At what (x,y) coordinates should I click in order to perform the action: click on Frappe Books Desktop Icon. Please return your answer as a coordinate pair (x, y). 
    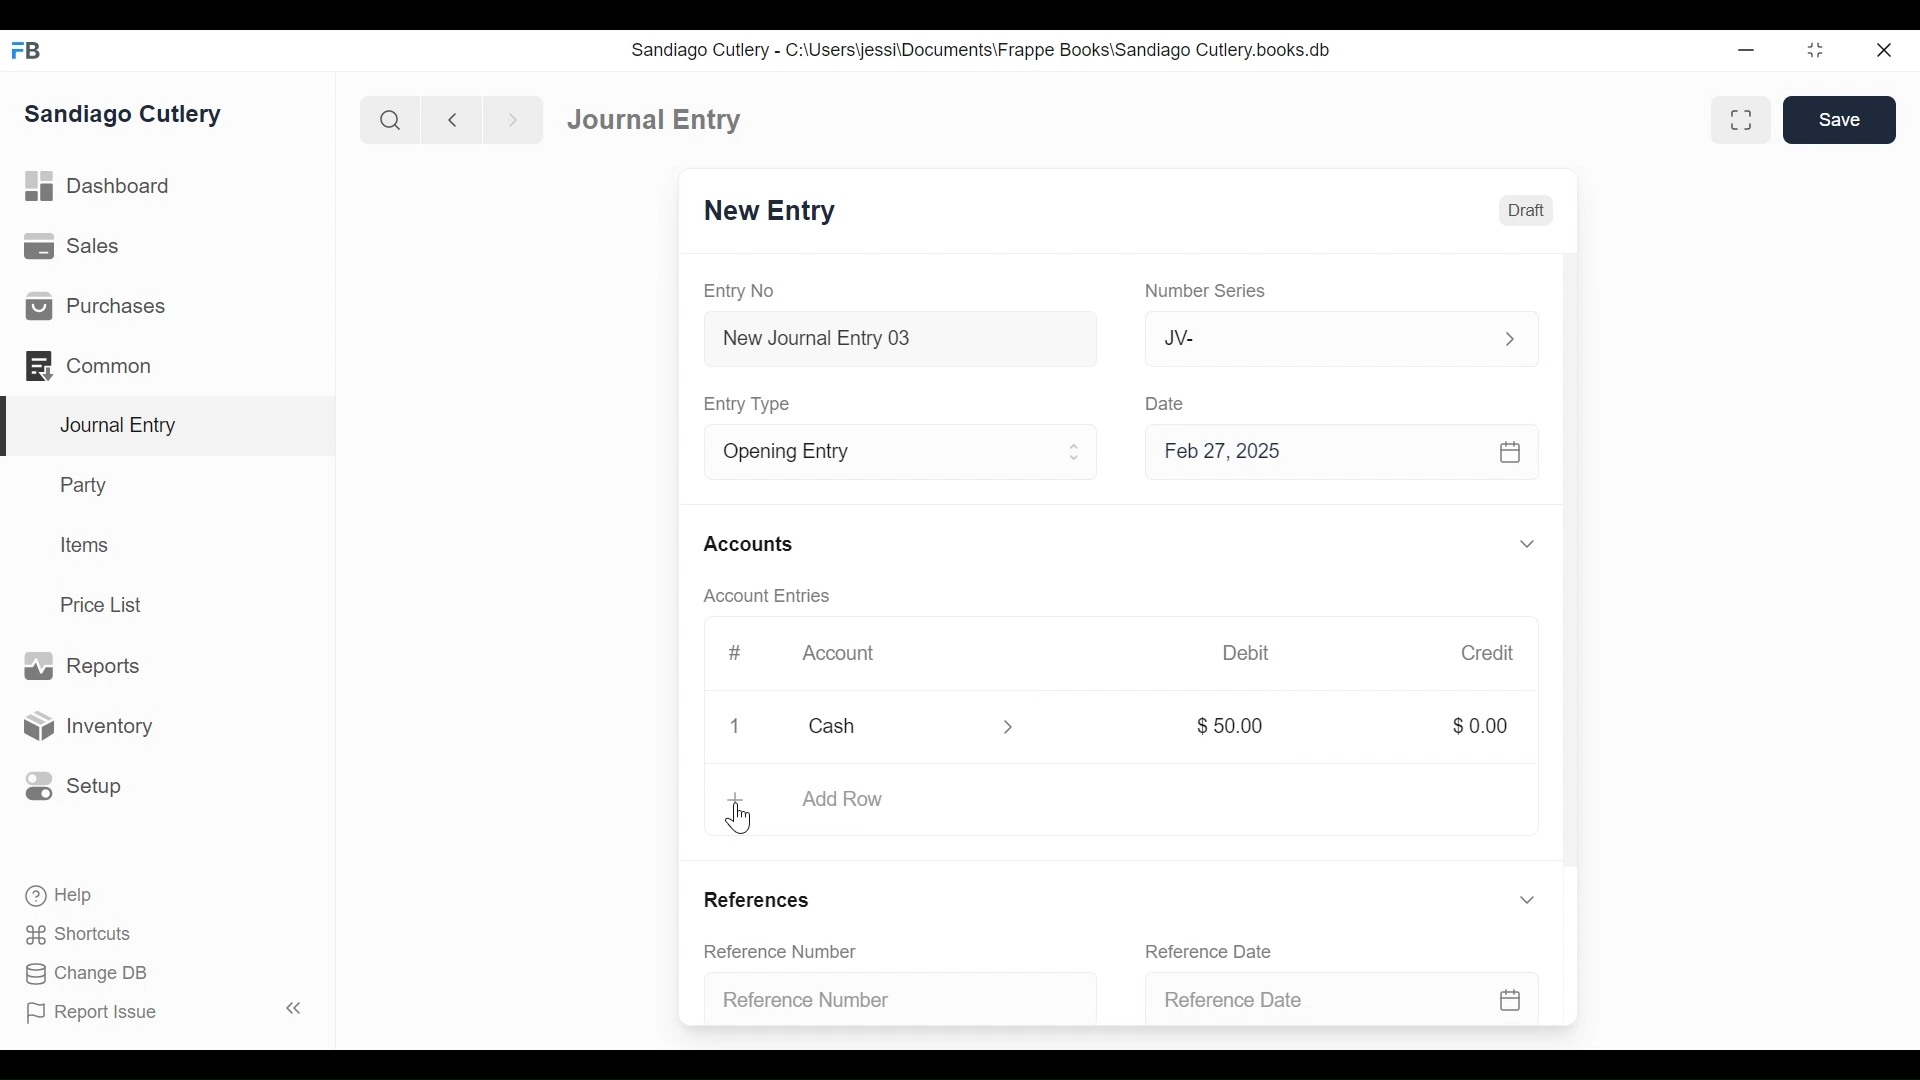
    Looking at the image, I should click on (26, 51).